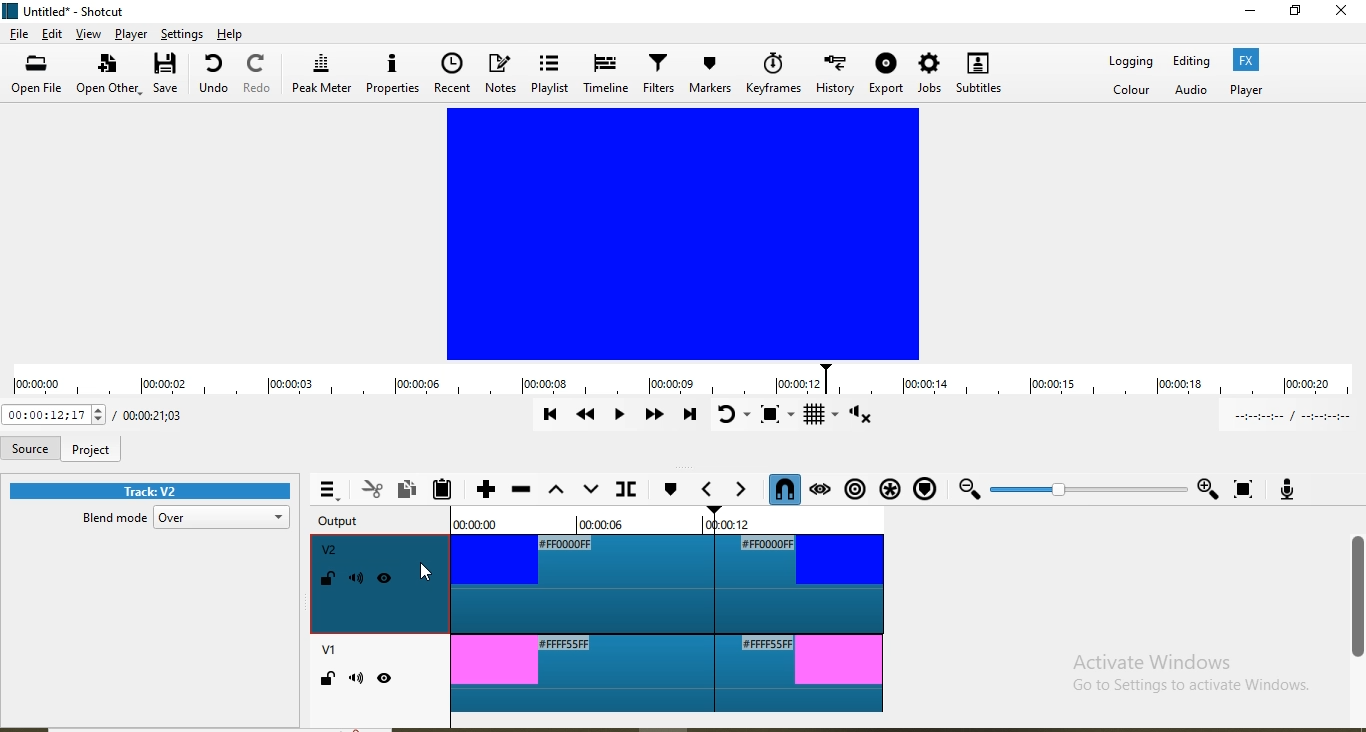 The image size is (1366, 732). I want to click on Ripple all tracks, so click(889, 488).